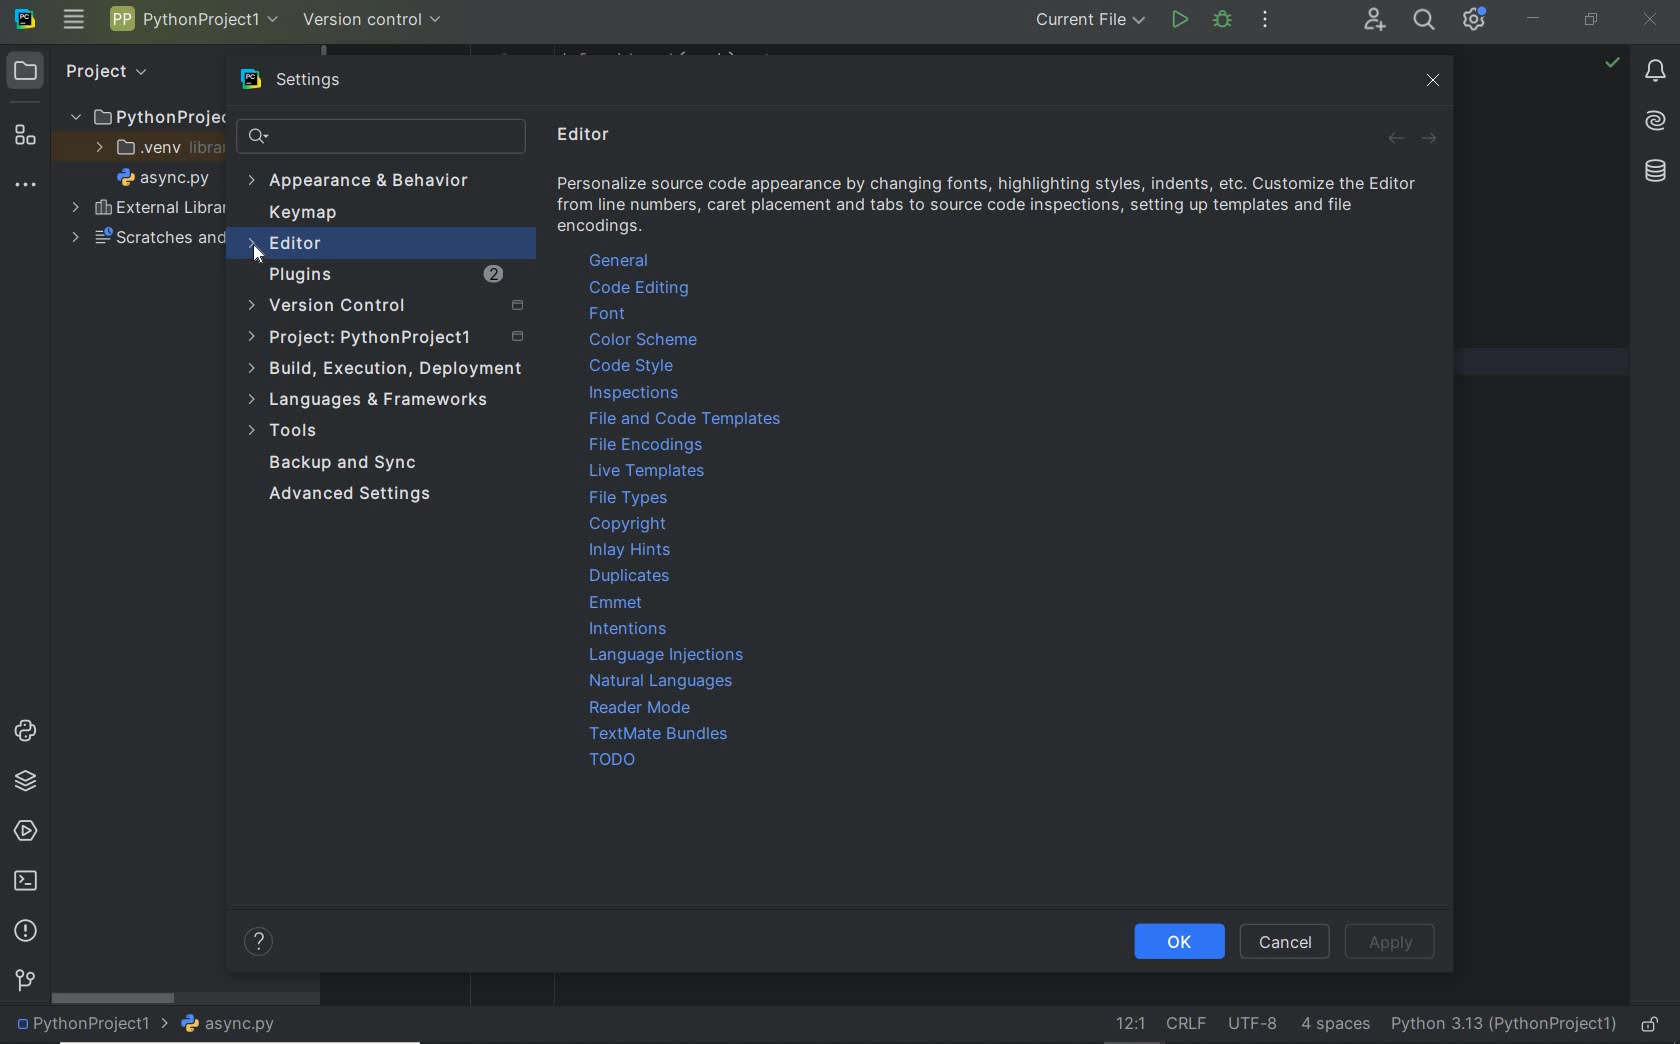 The width and height of the screenshot is (1680, 1044). What do you see at coordinates (662, 735) in the screenshot?
I see `TextMate Bundles` at bounding box center [662, 735].